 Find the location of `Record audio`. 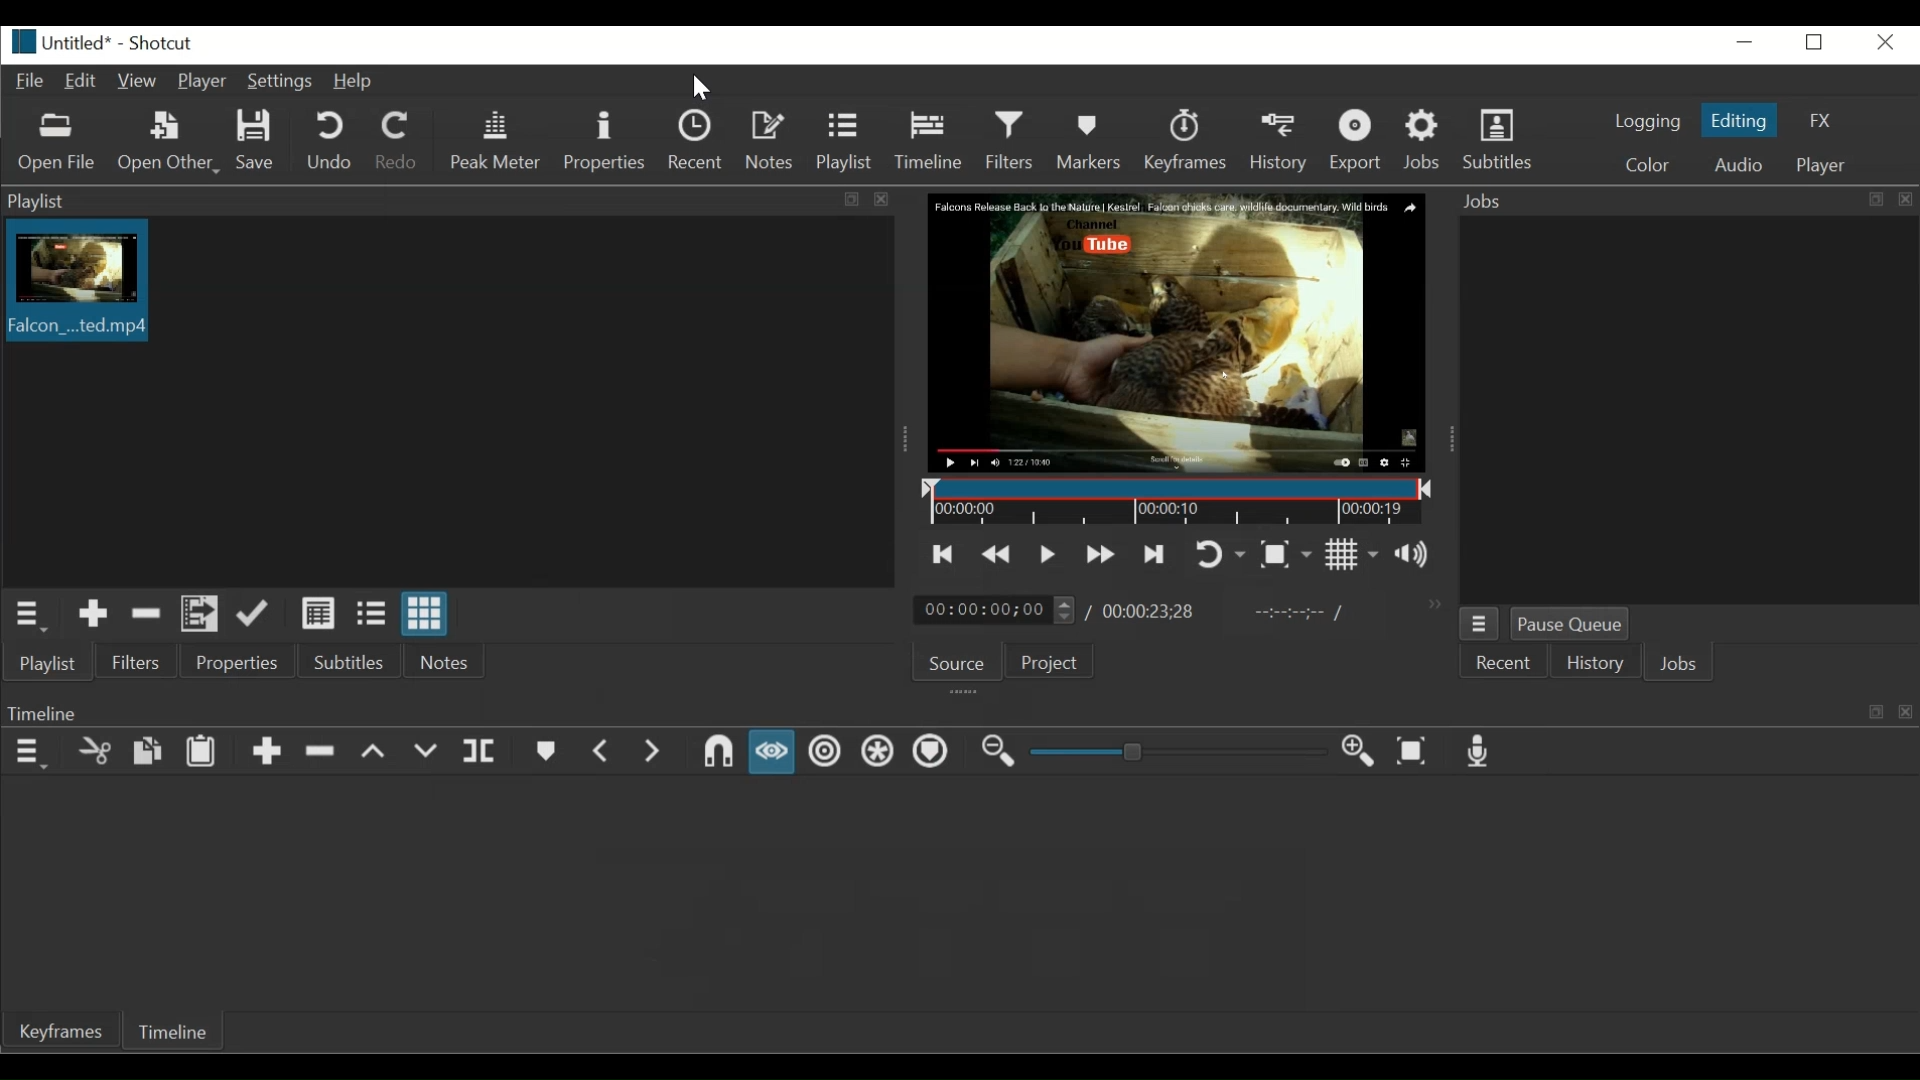

Record audio is located at coordinates (1478, 749).